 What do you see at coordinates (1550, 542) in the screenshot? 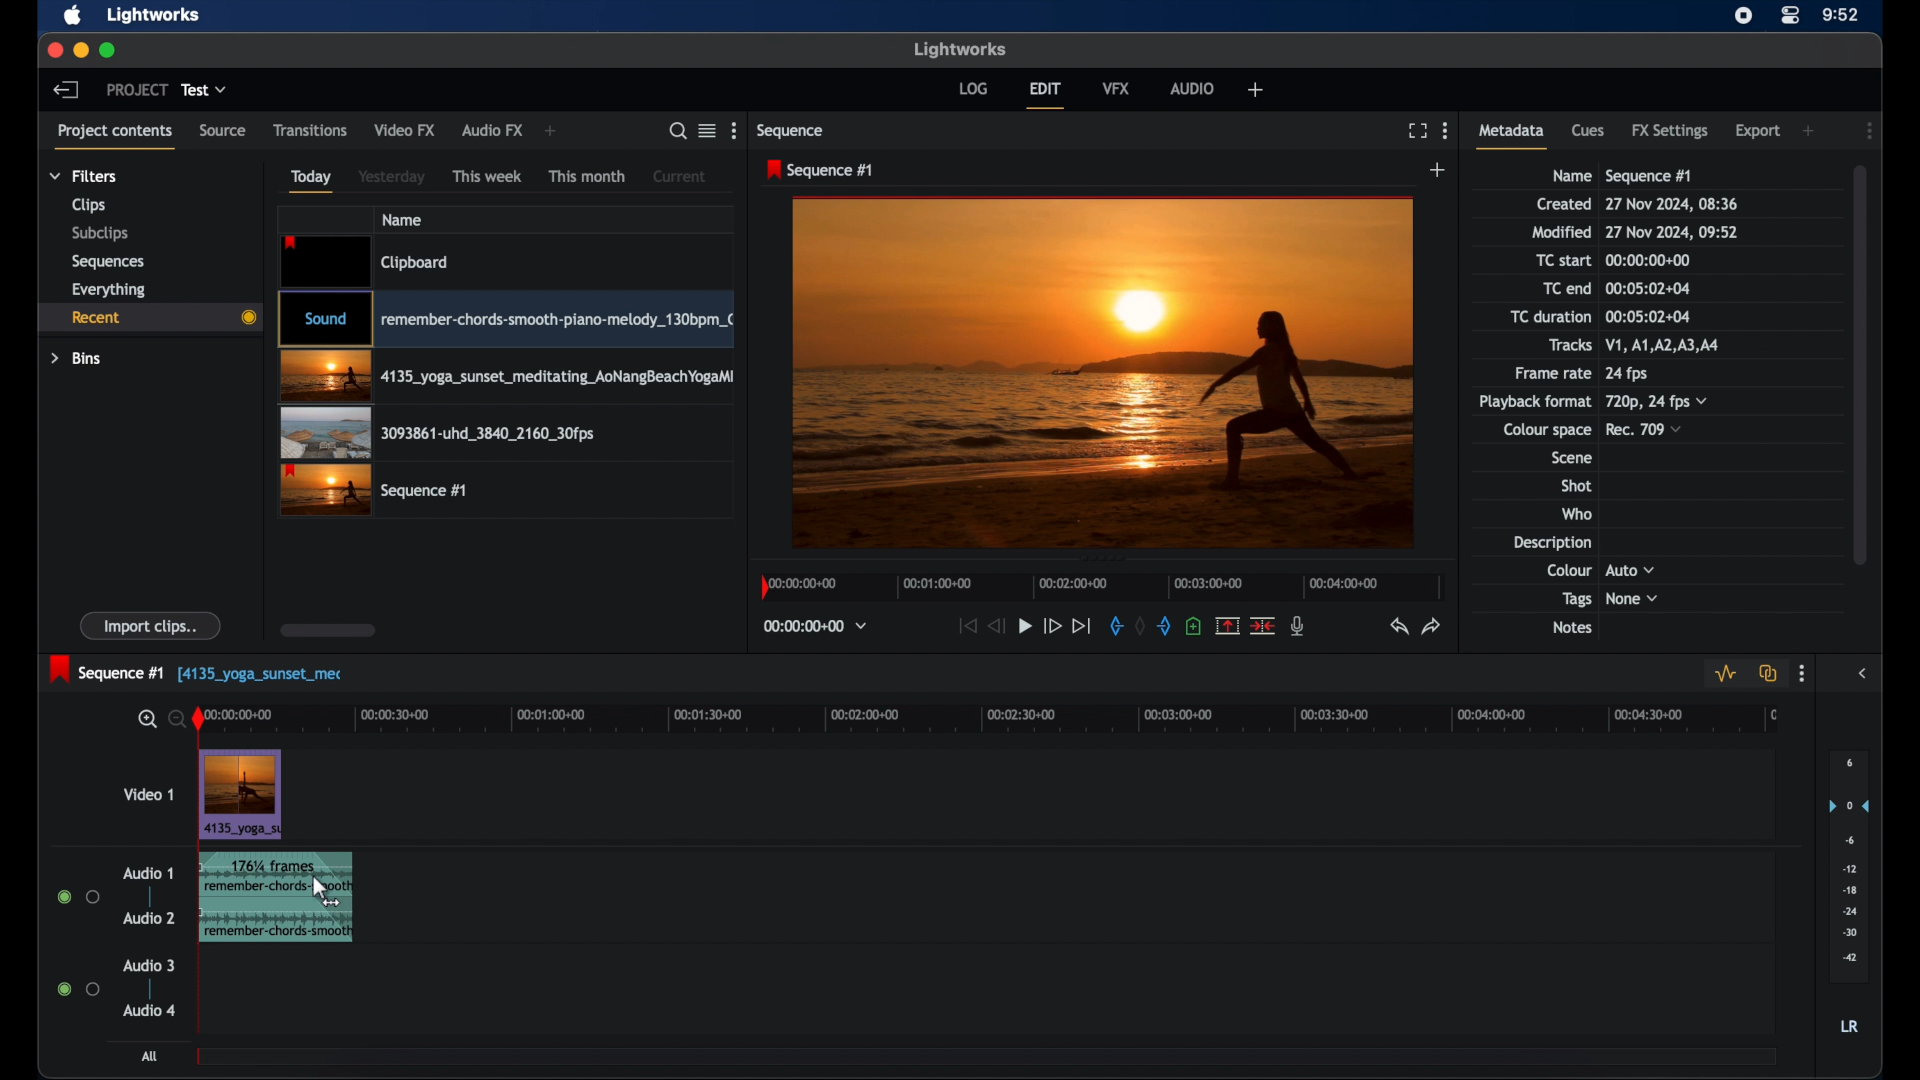
I see `description` at bounding box center [1550, 542].